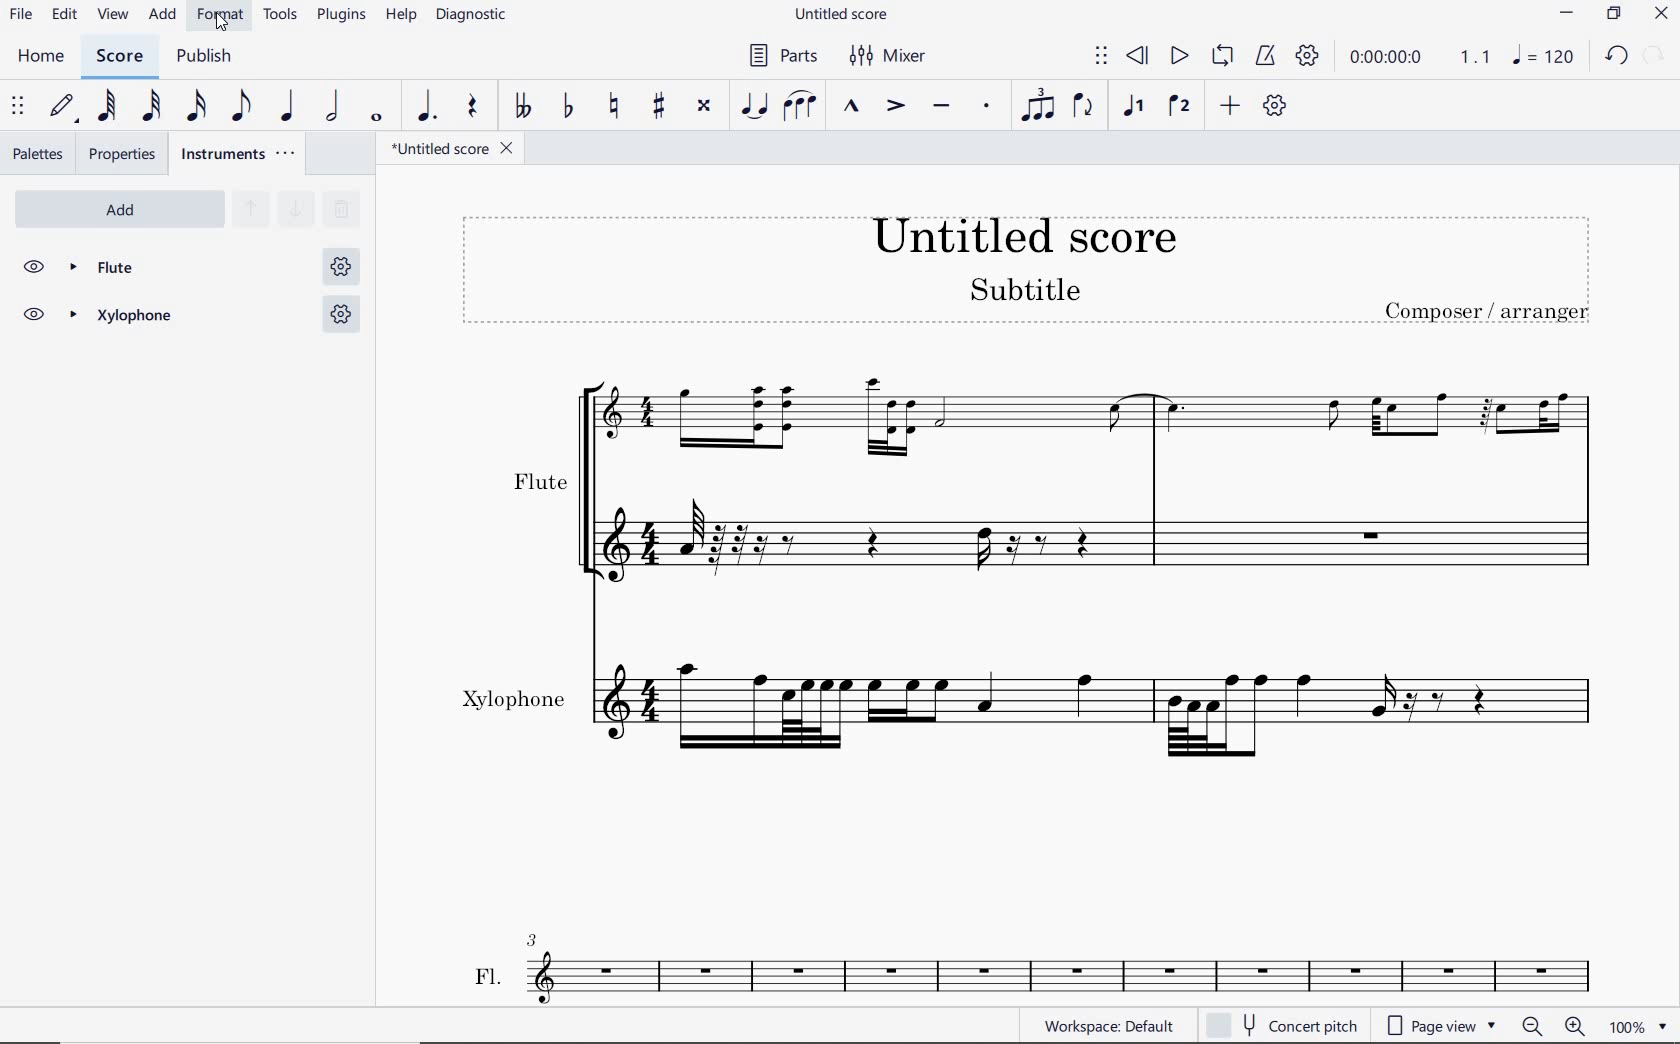 The image size is (1680, 1044). I want to click on PUBLISH, so click(209, 57).